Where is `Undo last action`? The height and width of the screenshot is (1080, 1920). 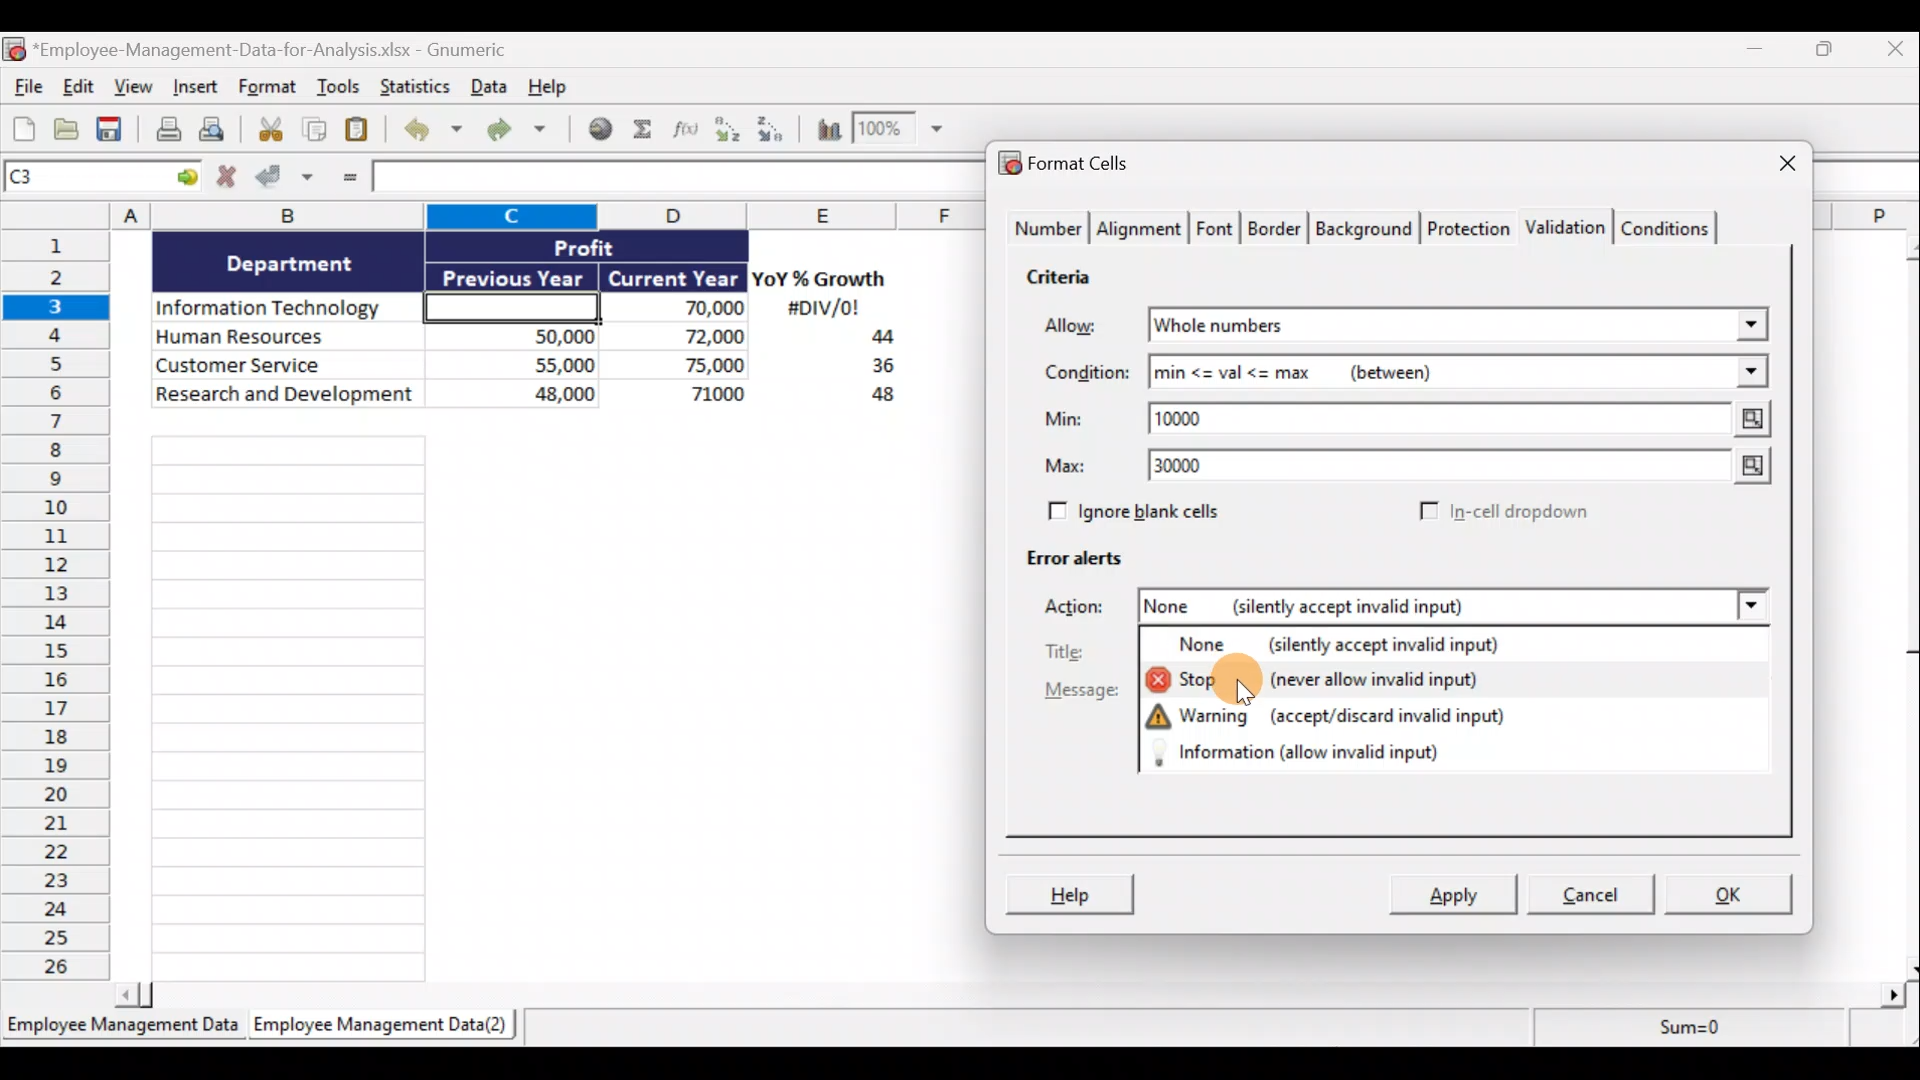 Undo last action is located at coordinates (436, 131).